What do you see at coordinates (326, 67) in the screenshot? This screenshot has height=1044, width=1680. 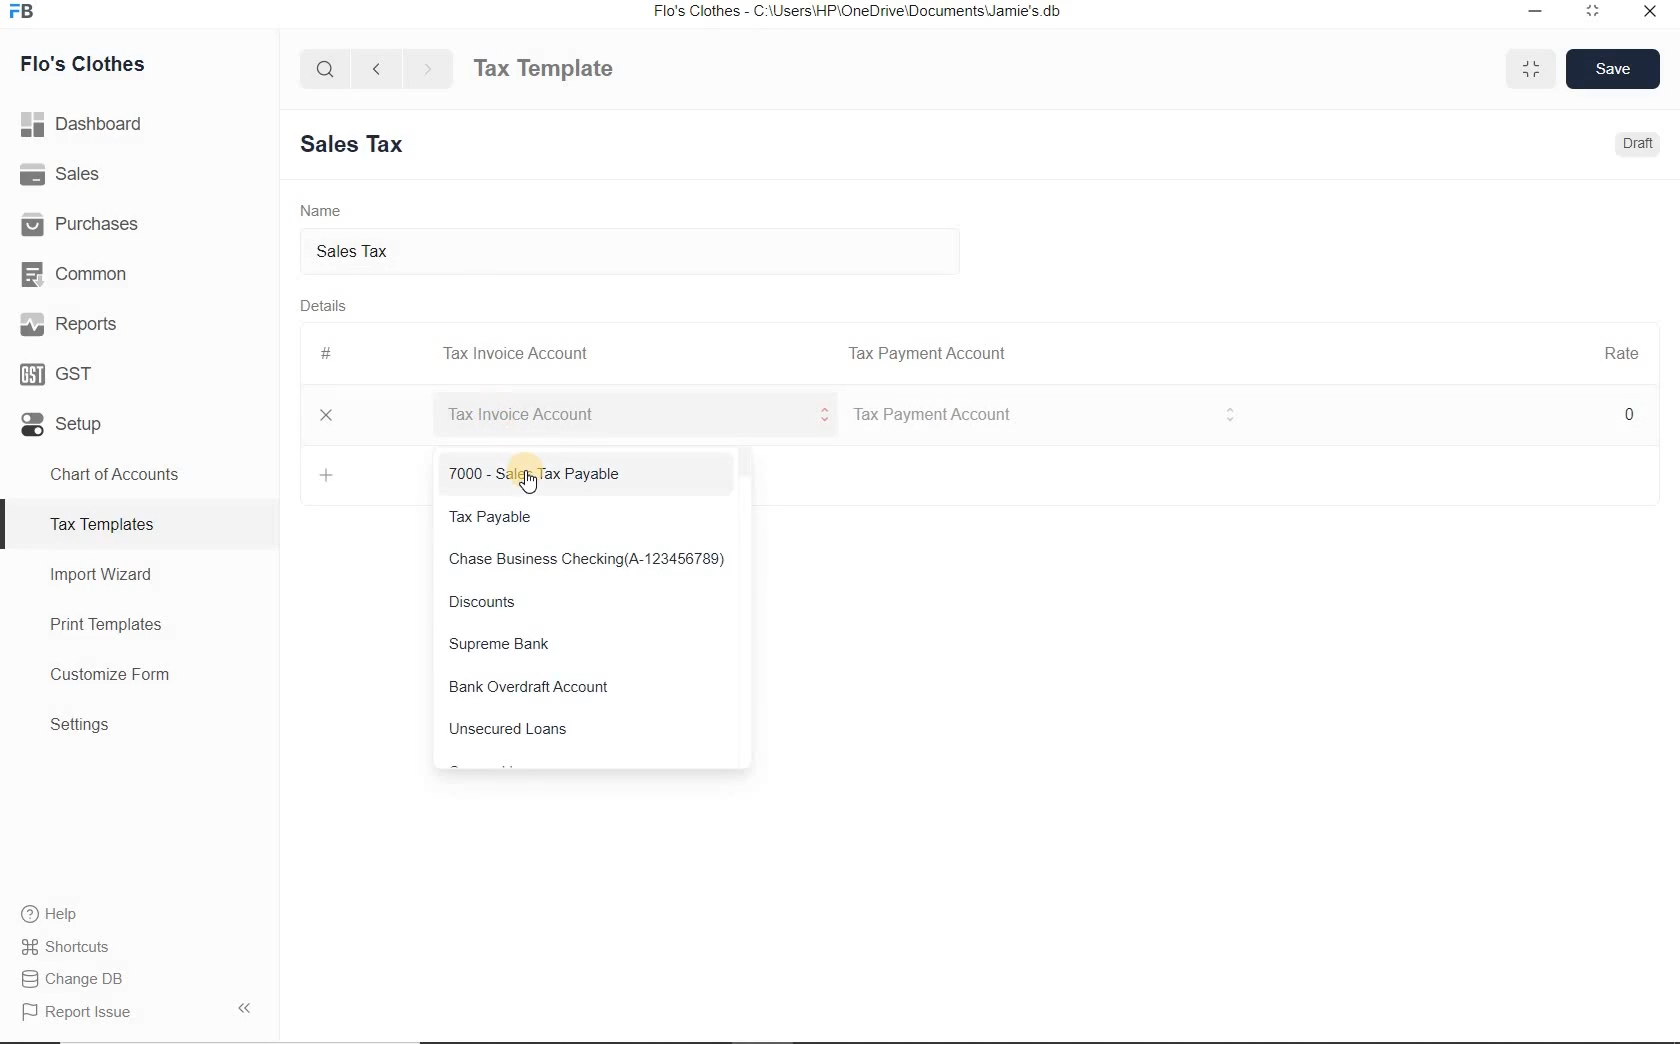 I see `Search Bar` at bounding box center [326, 67].